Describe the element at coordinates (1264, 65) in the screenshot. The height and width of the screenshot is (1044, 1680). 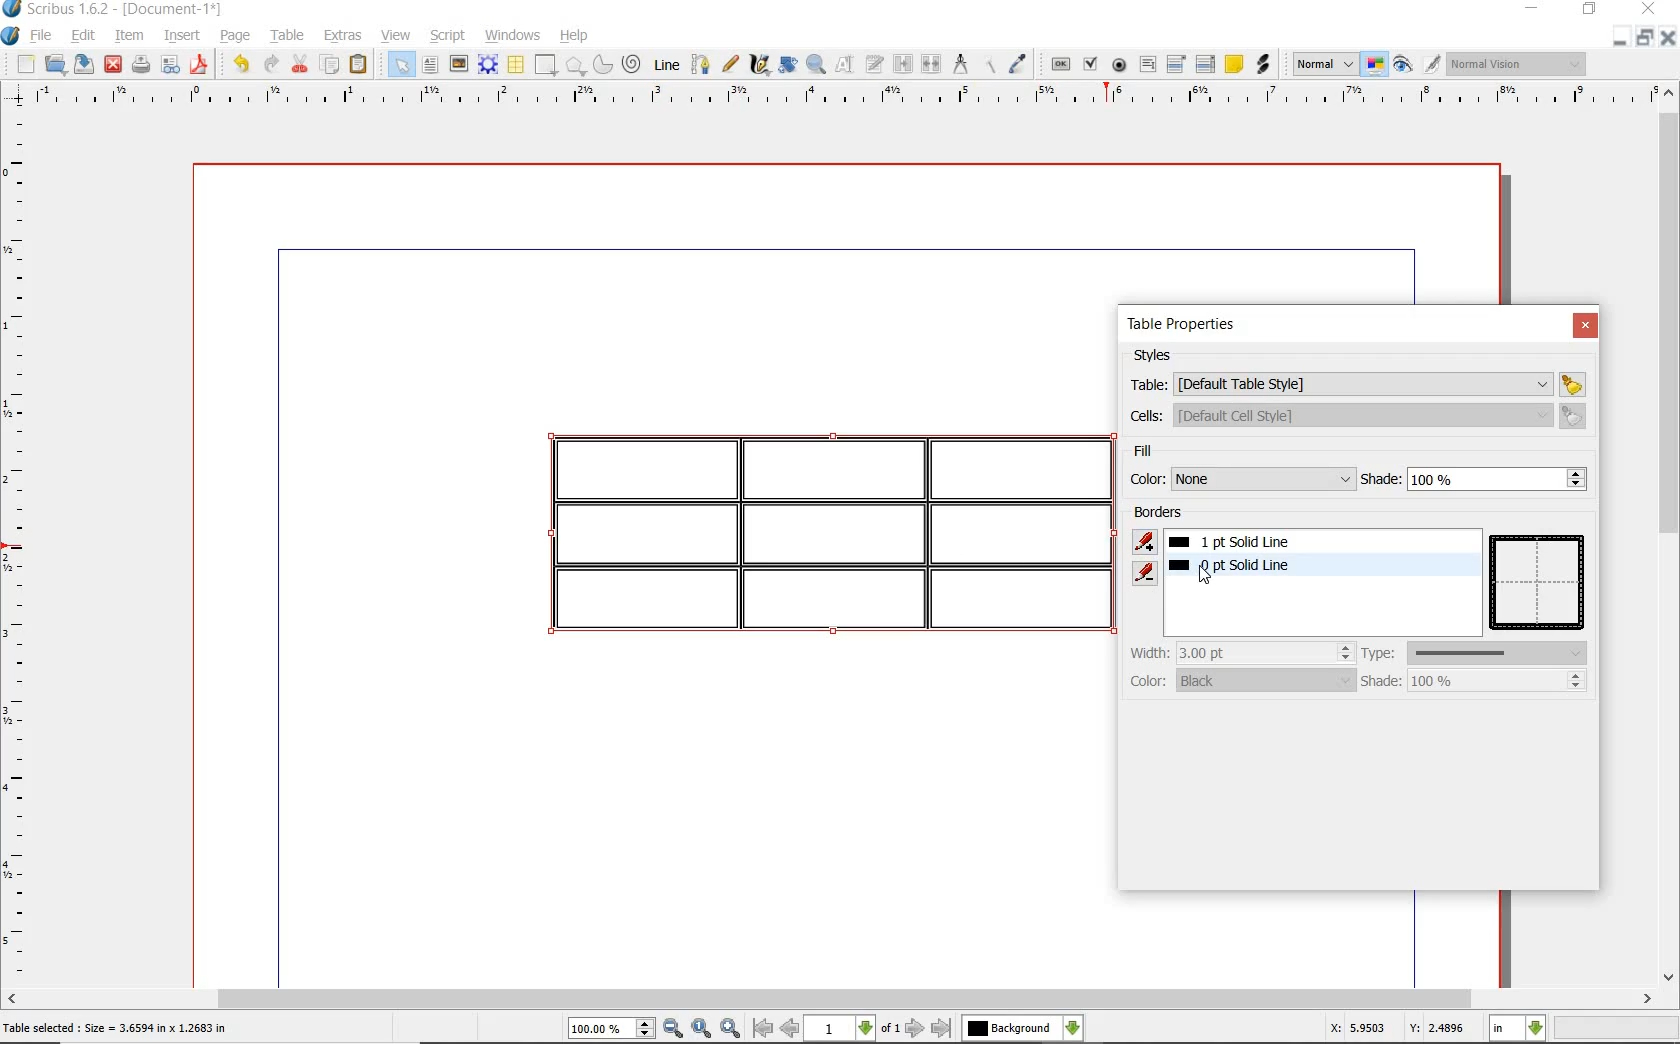
I see `link annotation` at that location.